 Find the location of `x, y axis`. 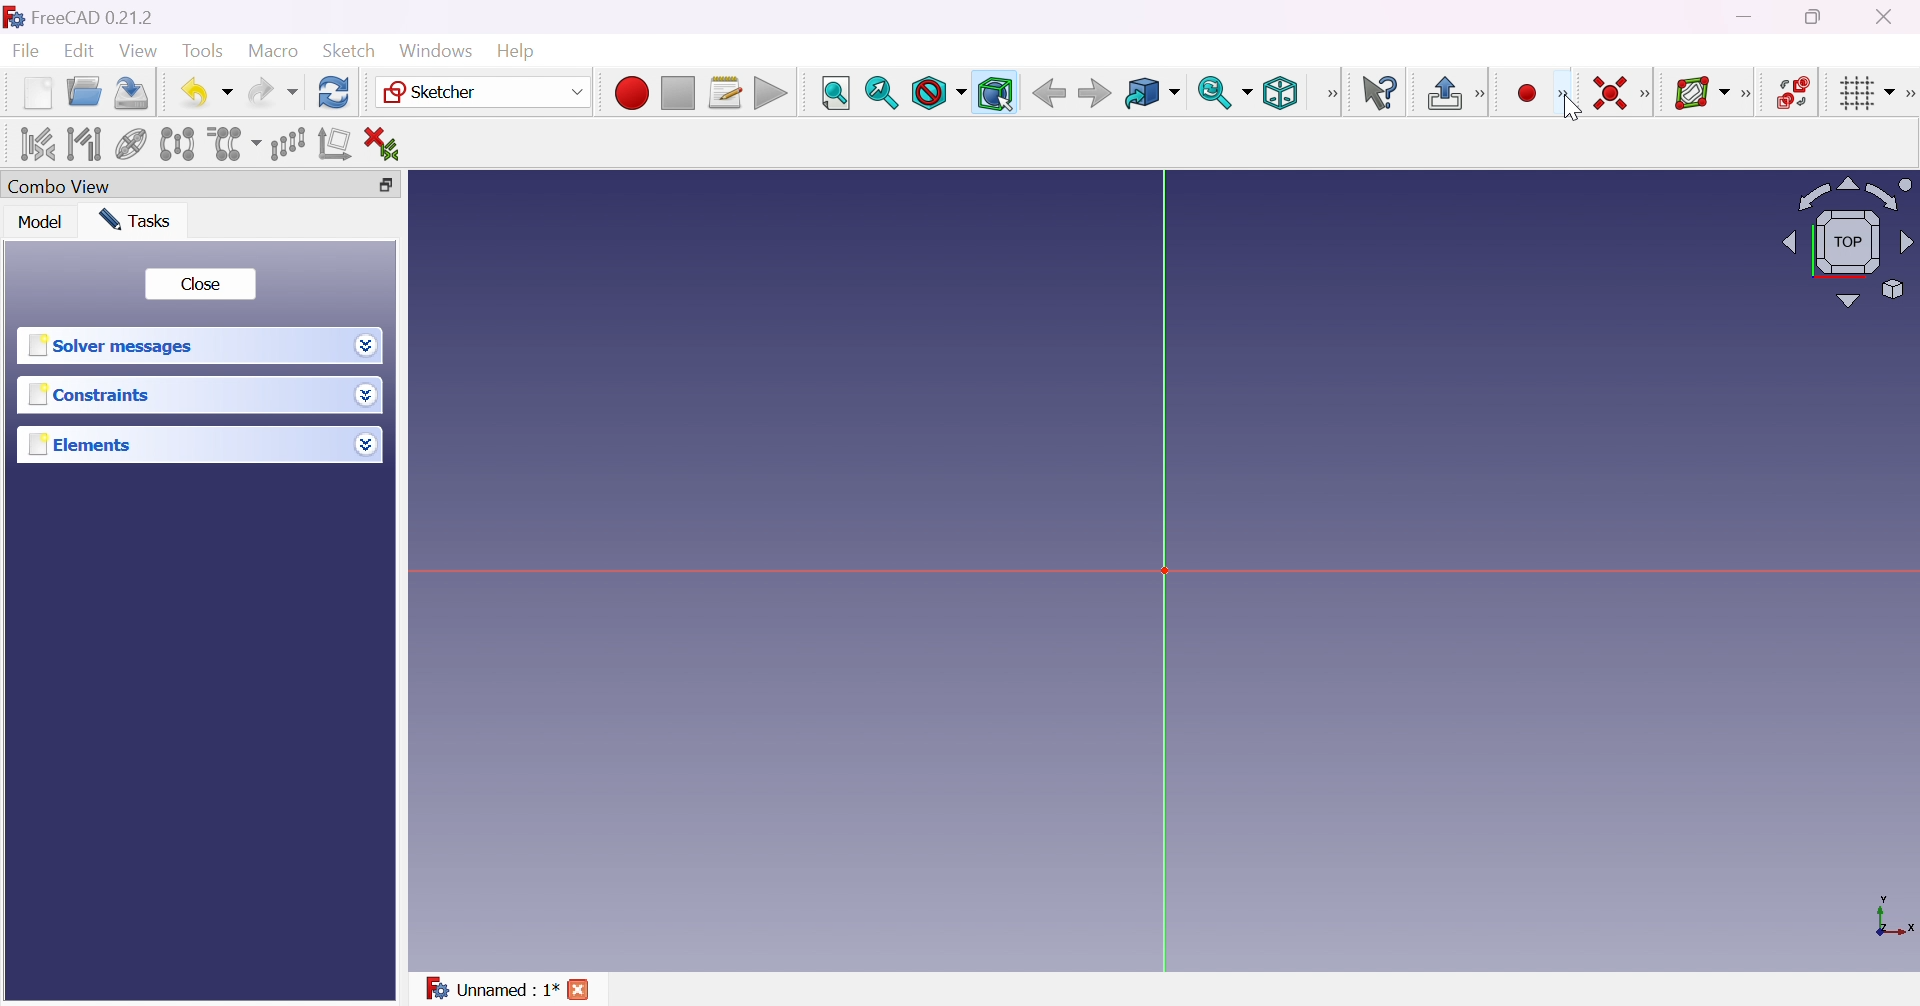

x, y axis is located at coordinates (1891, 919).